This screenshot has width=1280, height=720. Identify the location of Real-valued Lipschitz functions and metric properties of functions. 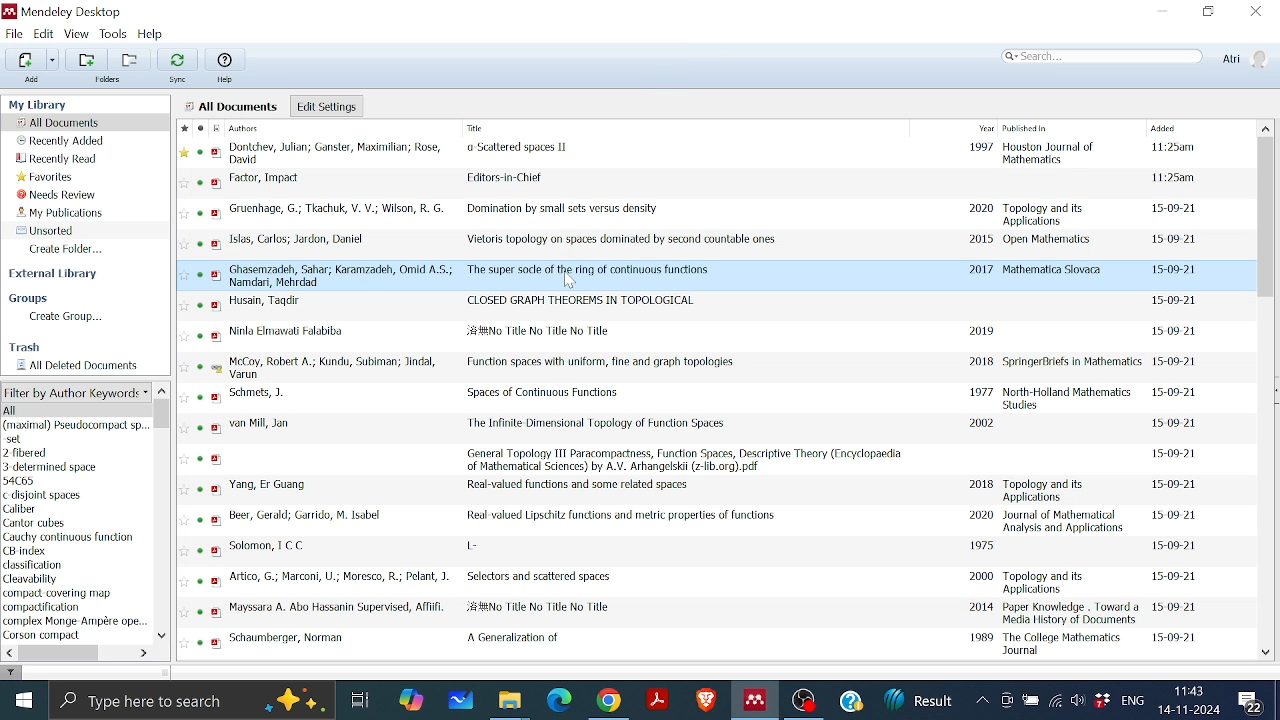
(705, 519).